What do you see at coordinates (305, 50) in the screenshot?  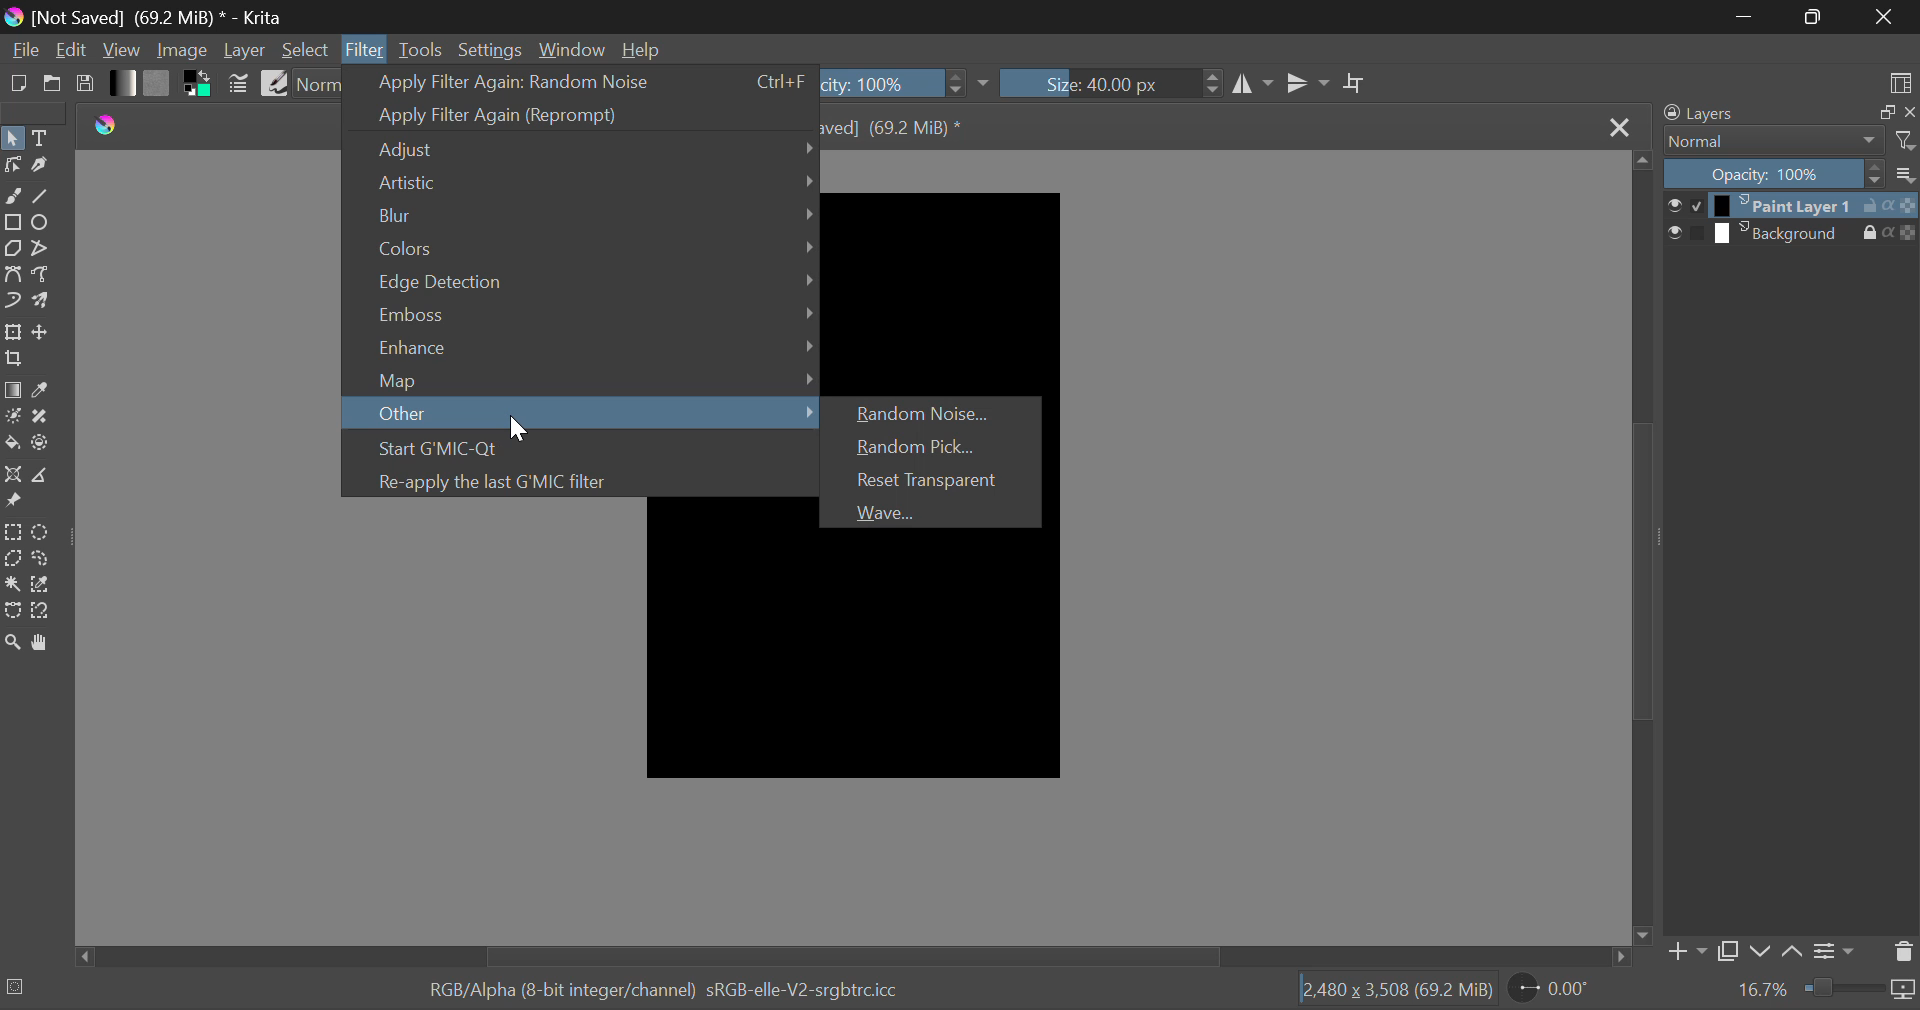 I see `Select` at bounding box center [305, 50].